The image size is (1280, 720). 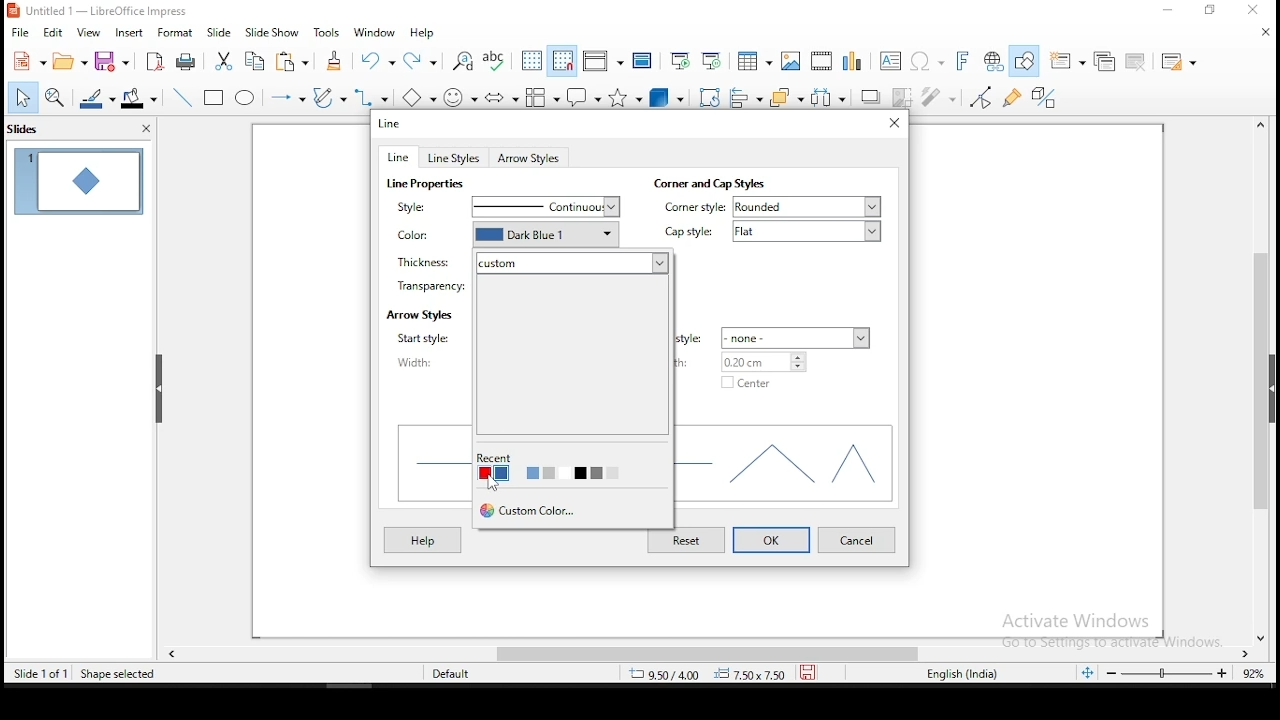 What do you see at coordinates (495, 484) in the screenshot?
I see `cursor` at bounding box center [495, 484].